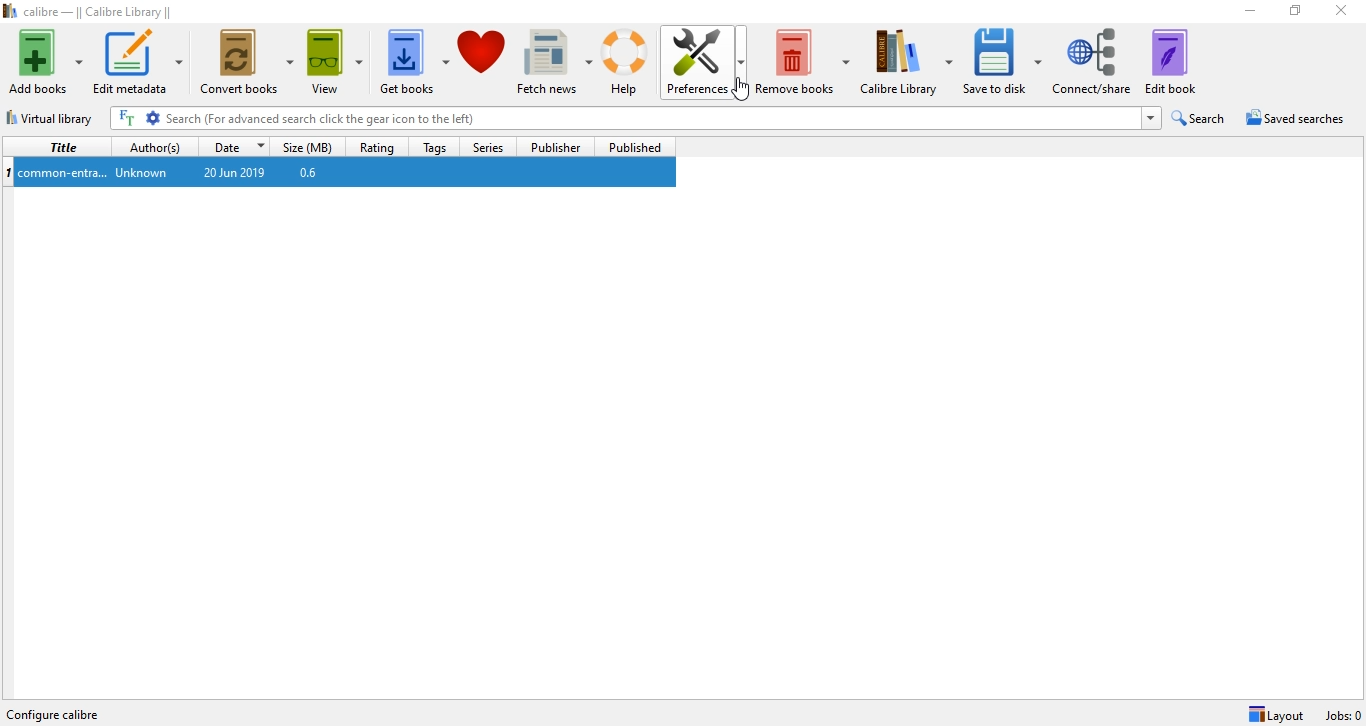 The width and height of the screenshot is (1366, 726). What do you see at coordinates (1245, 12) in the screenshot?
I see `Minimise` at bounding box center [1245, 12].